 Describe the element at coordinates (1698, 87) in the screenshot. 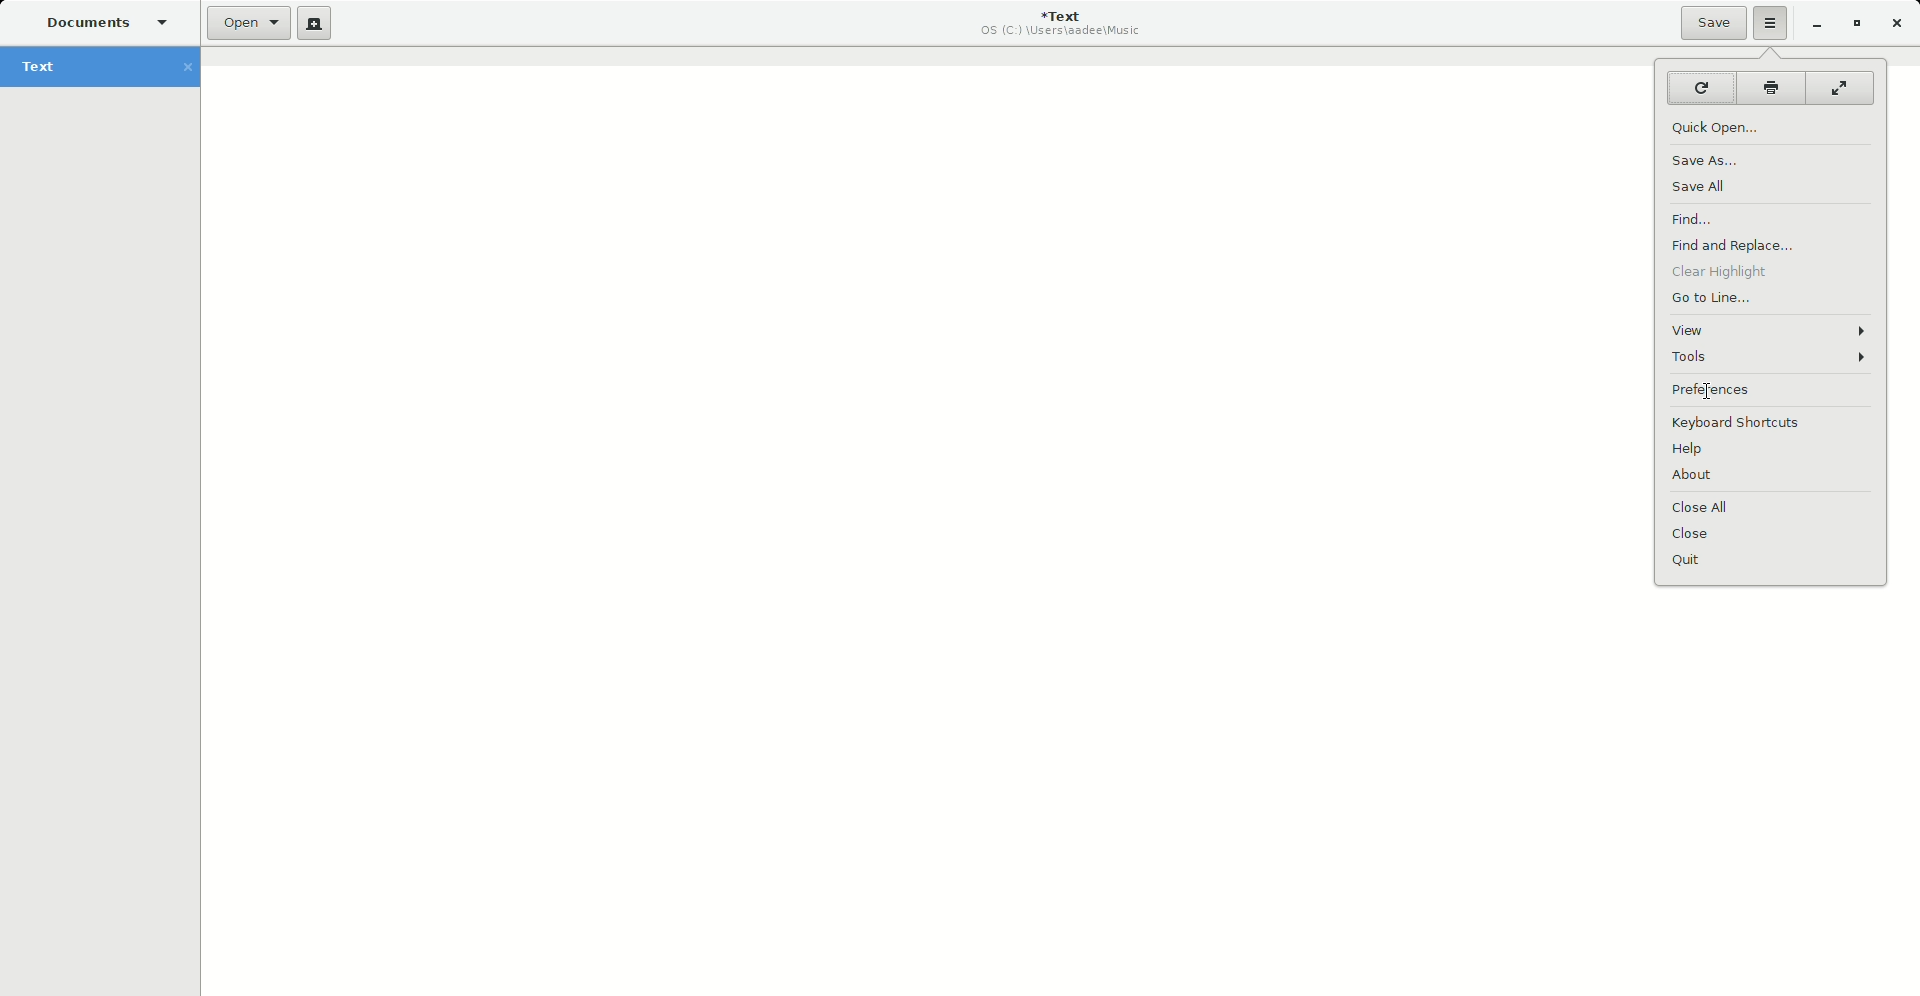

I see `Reload` at that location.